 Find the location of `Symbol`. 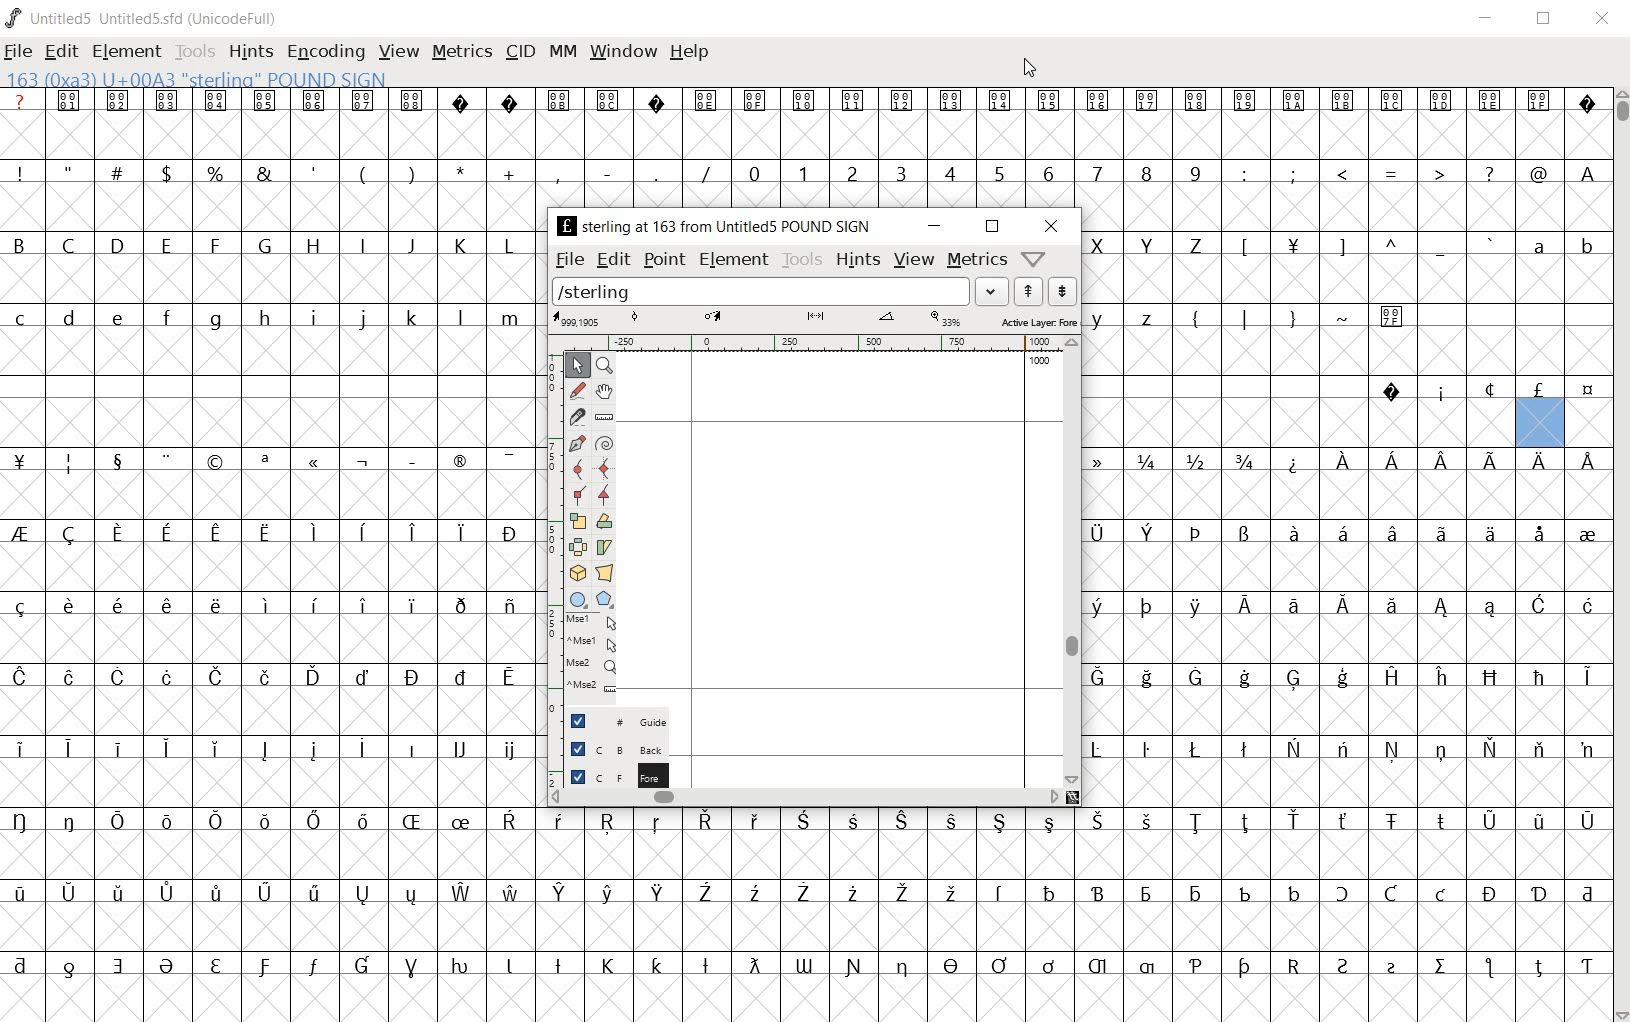

Symbol is located at coordinates (72, 100).